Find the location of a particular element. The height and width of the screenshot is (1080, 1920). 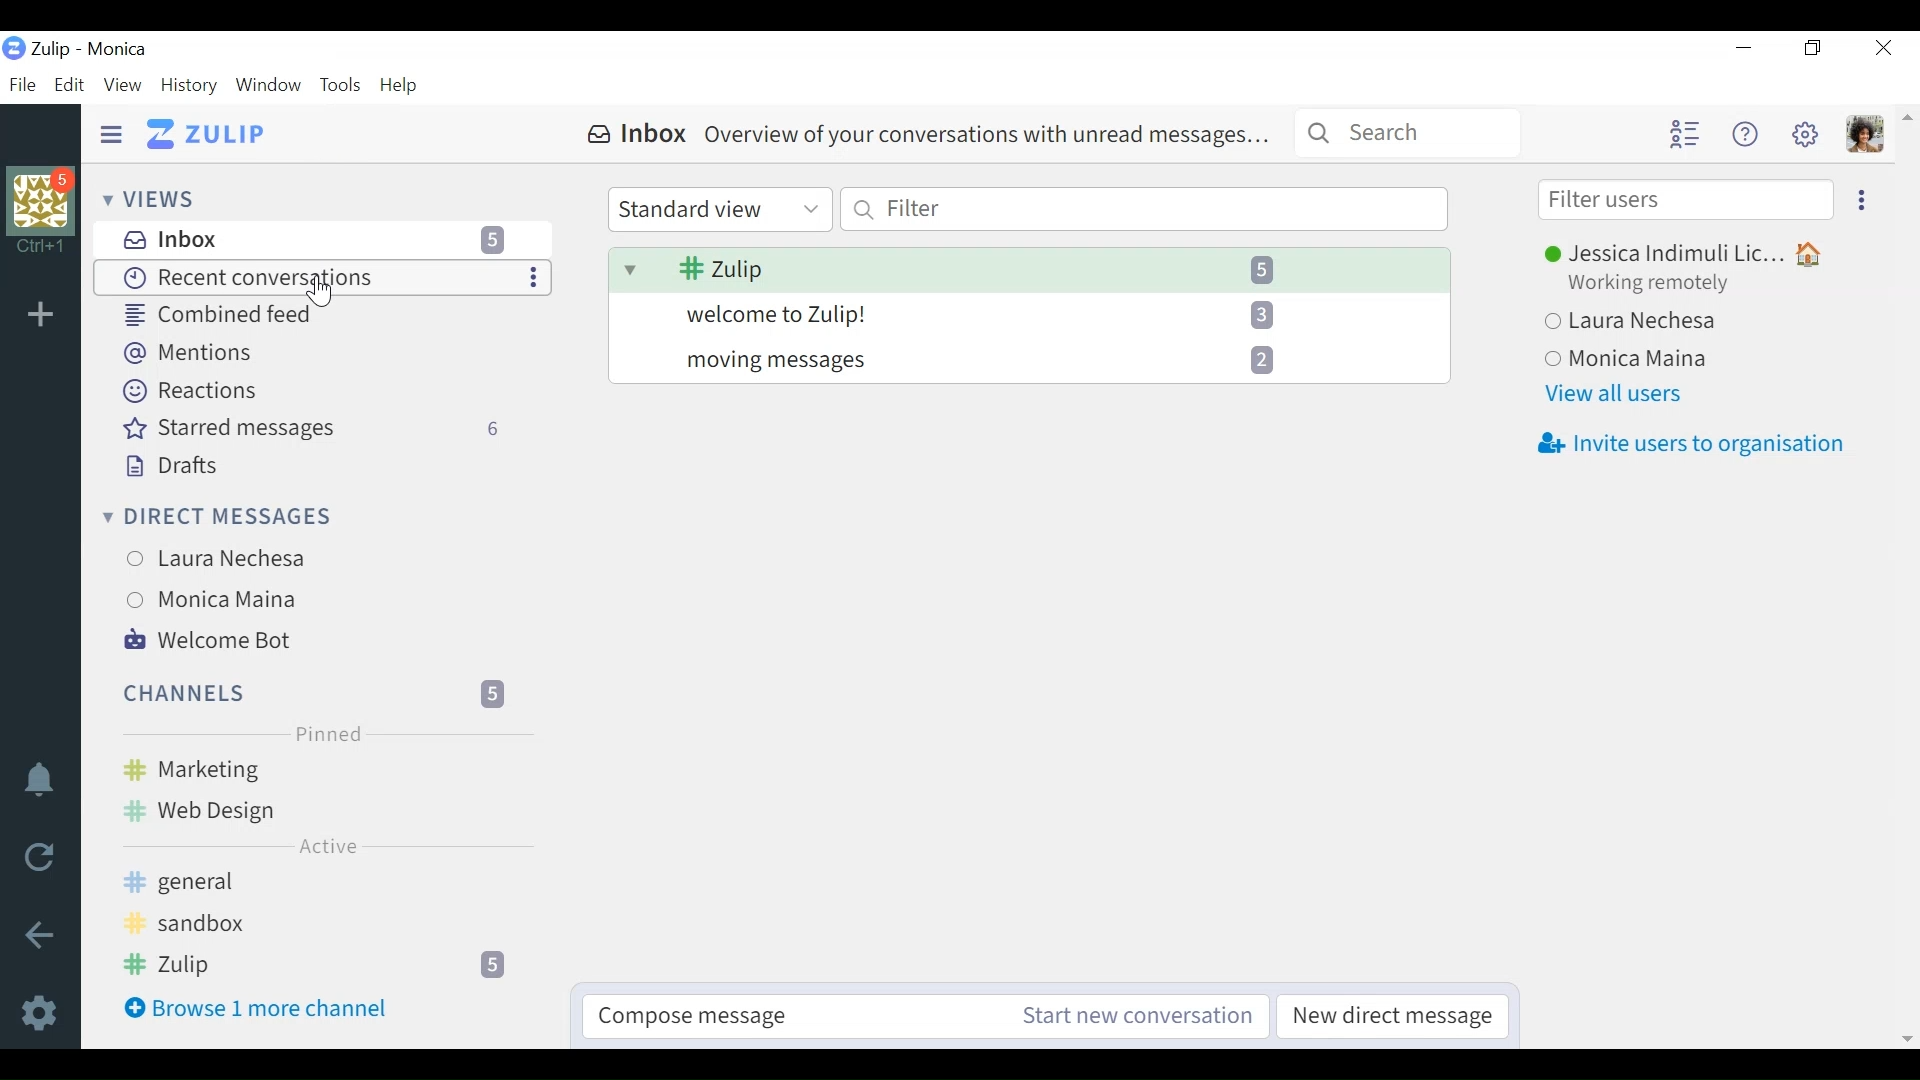

Monica Maina is located at coordinates (236, 598).